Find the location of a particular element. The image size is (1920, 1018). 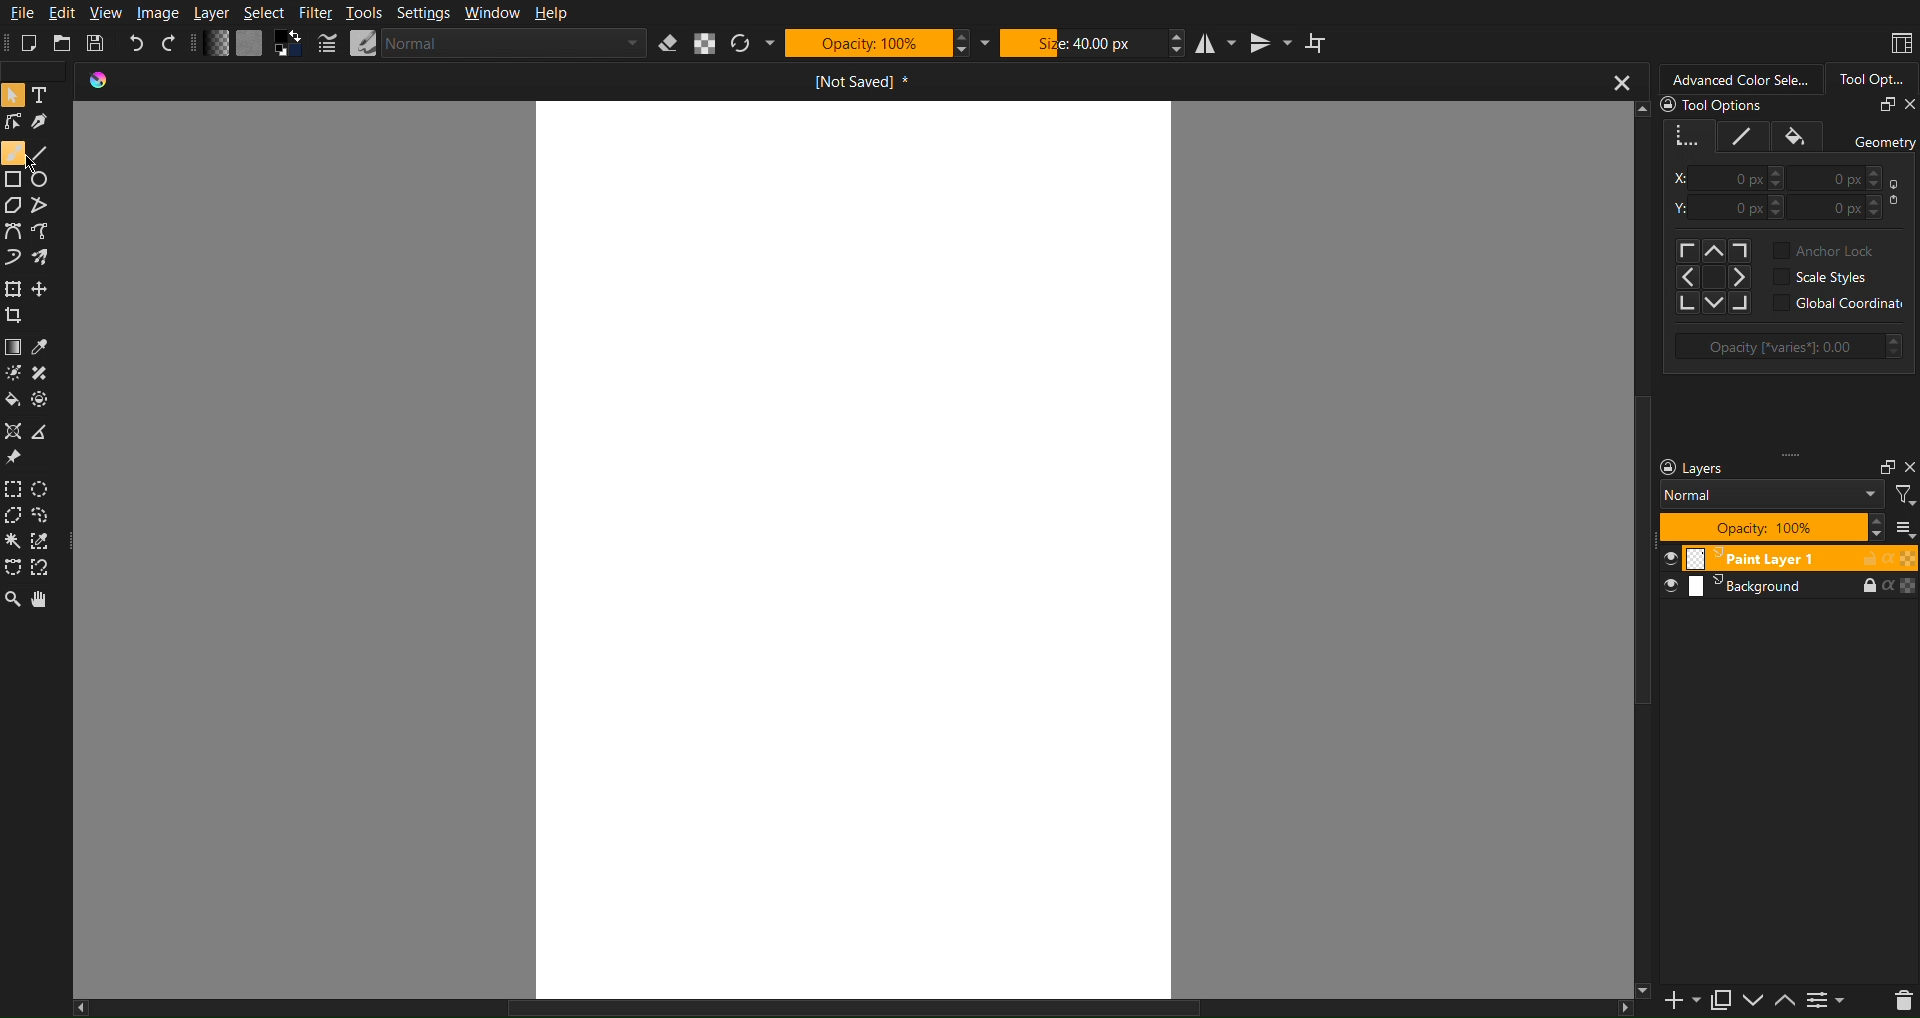

Circle is located at coordinates (45, 180).